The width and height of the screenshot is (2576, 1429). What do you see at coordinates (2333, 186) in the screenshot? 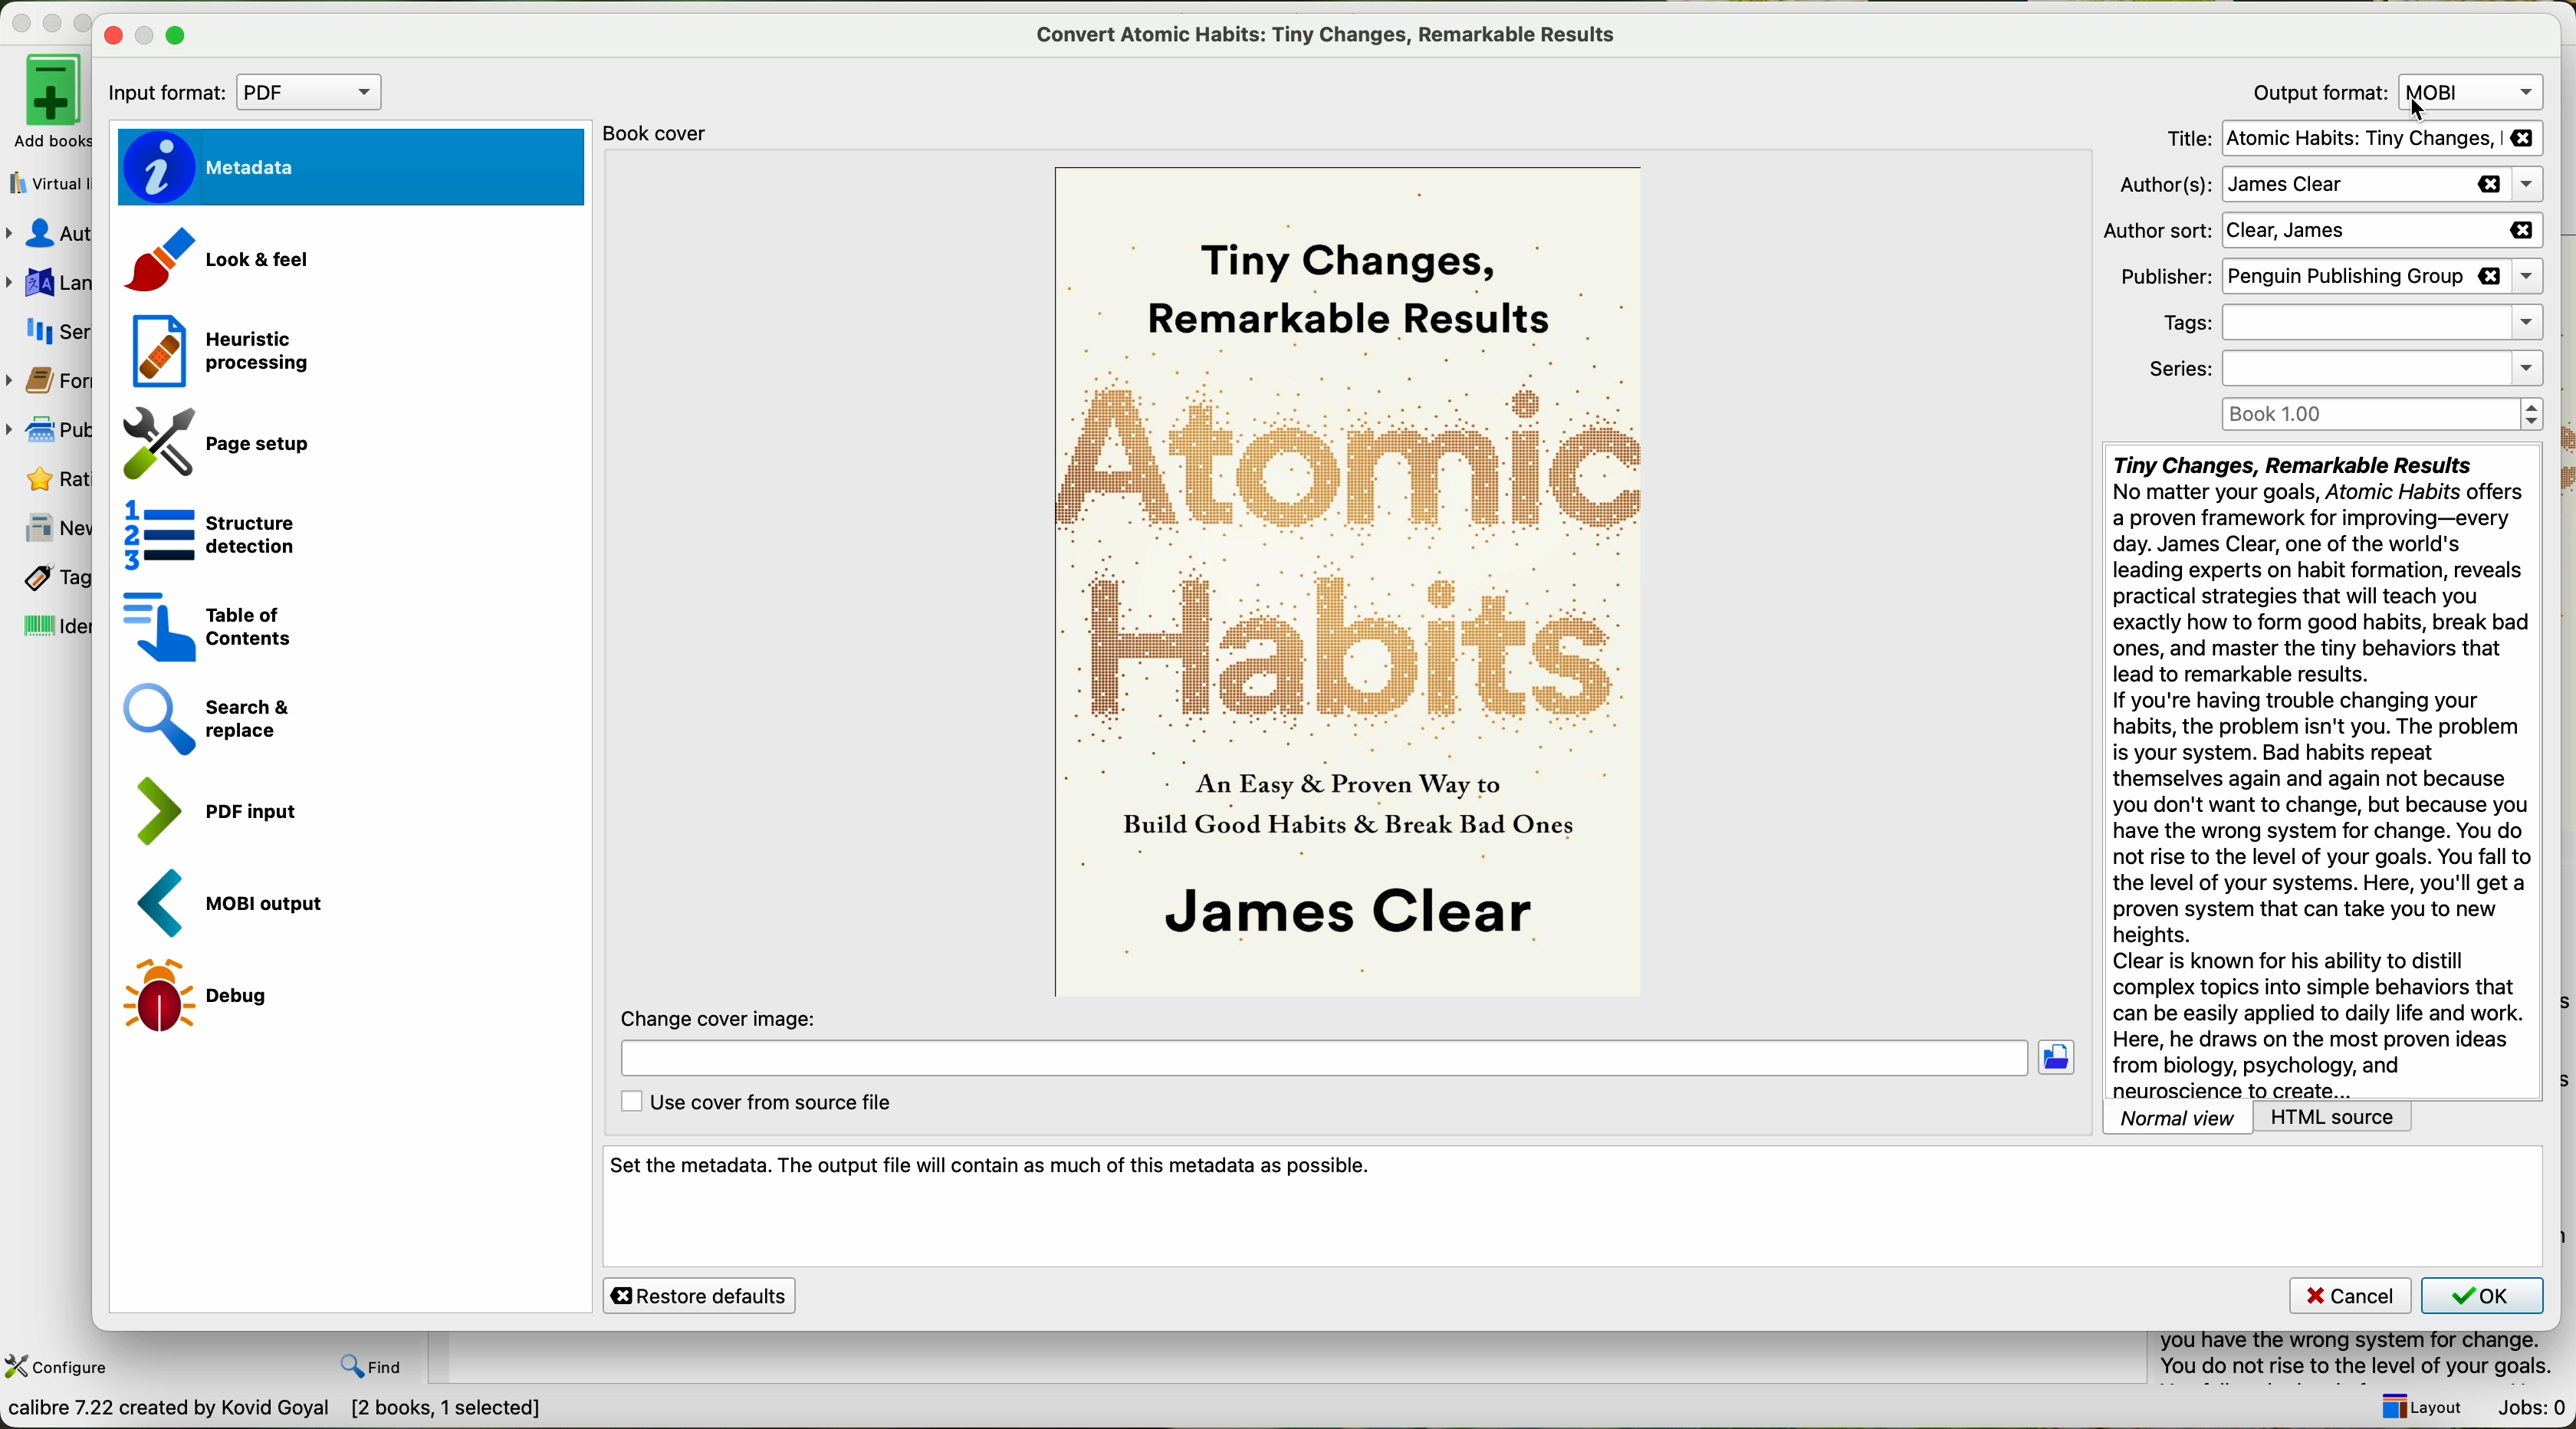
I see `author(s)` at bounding box center [2333, 186].